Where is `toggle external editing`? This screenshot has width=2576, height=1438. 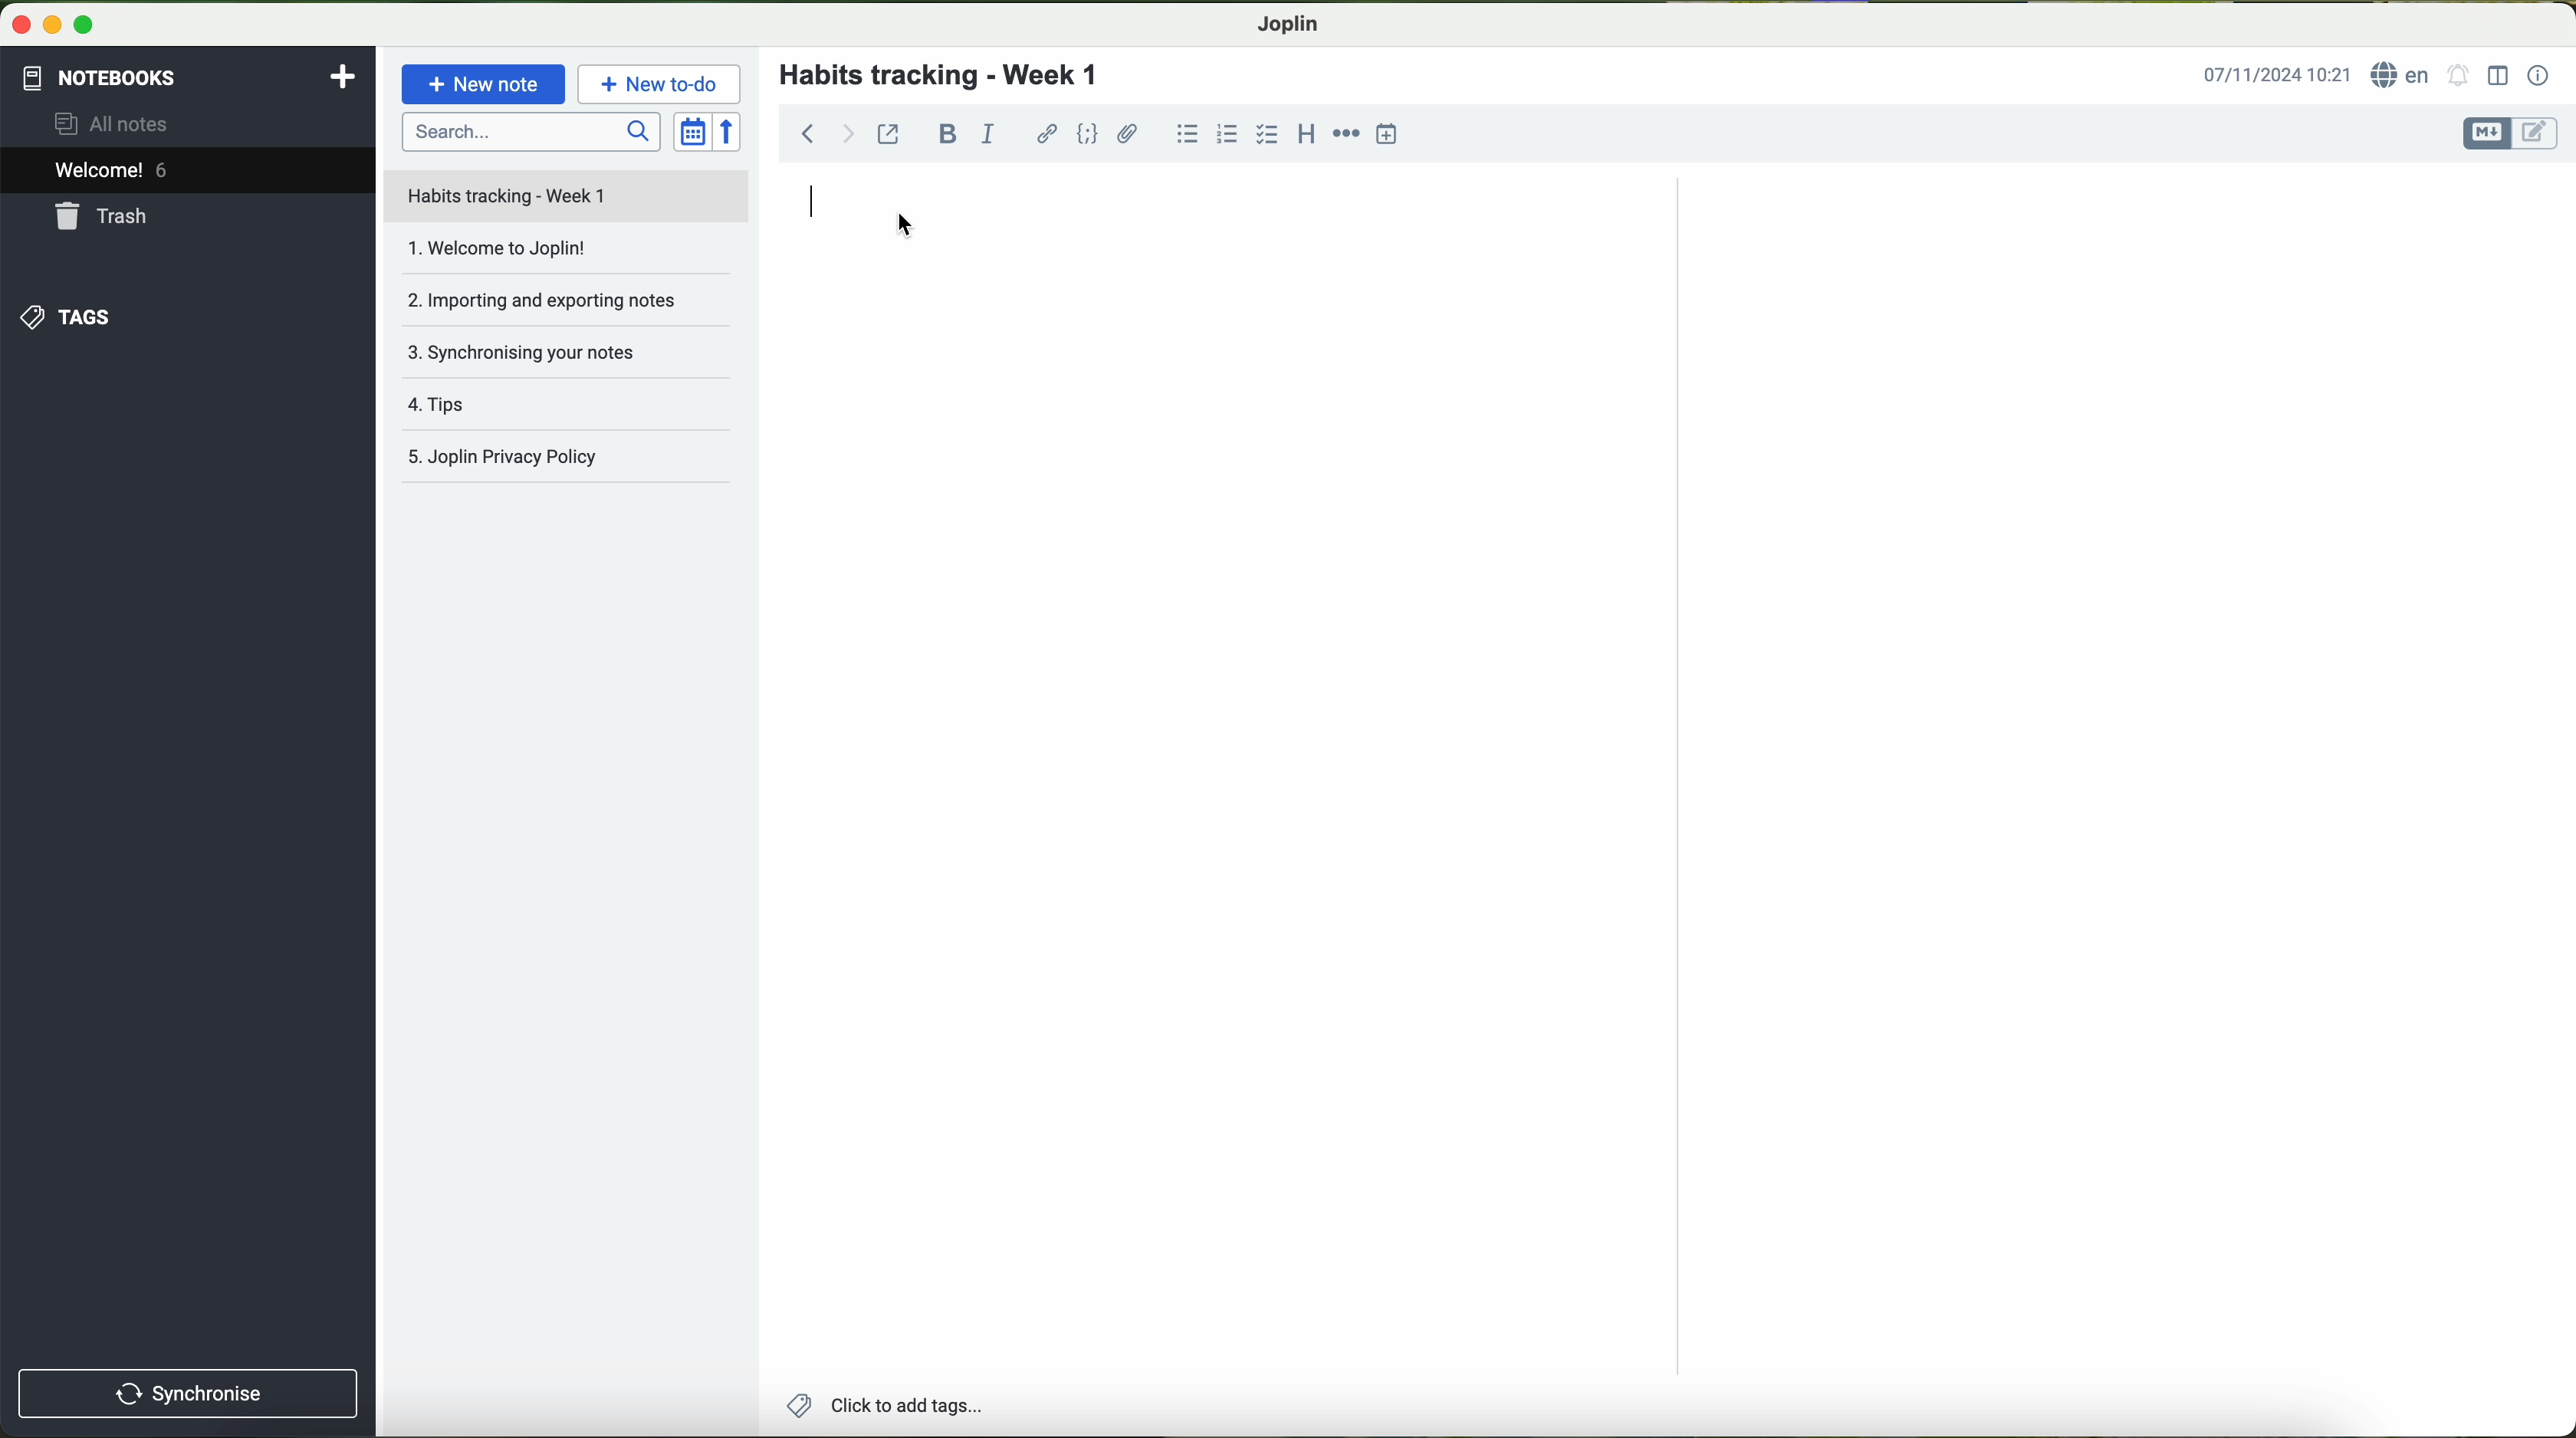 toggle external editing is located at coordinates (888, 133).